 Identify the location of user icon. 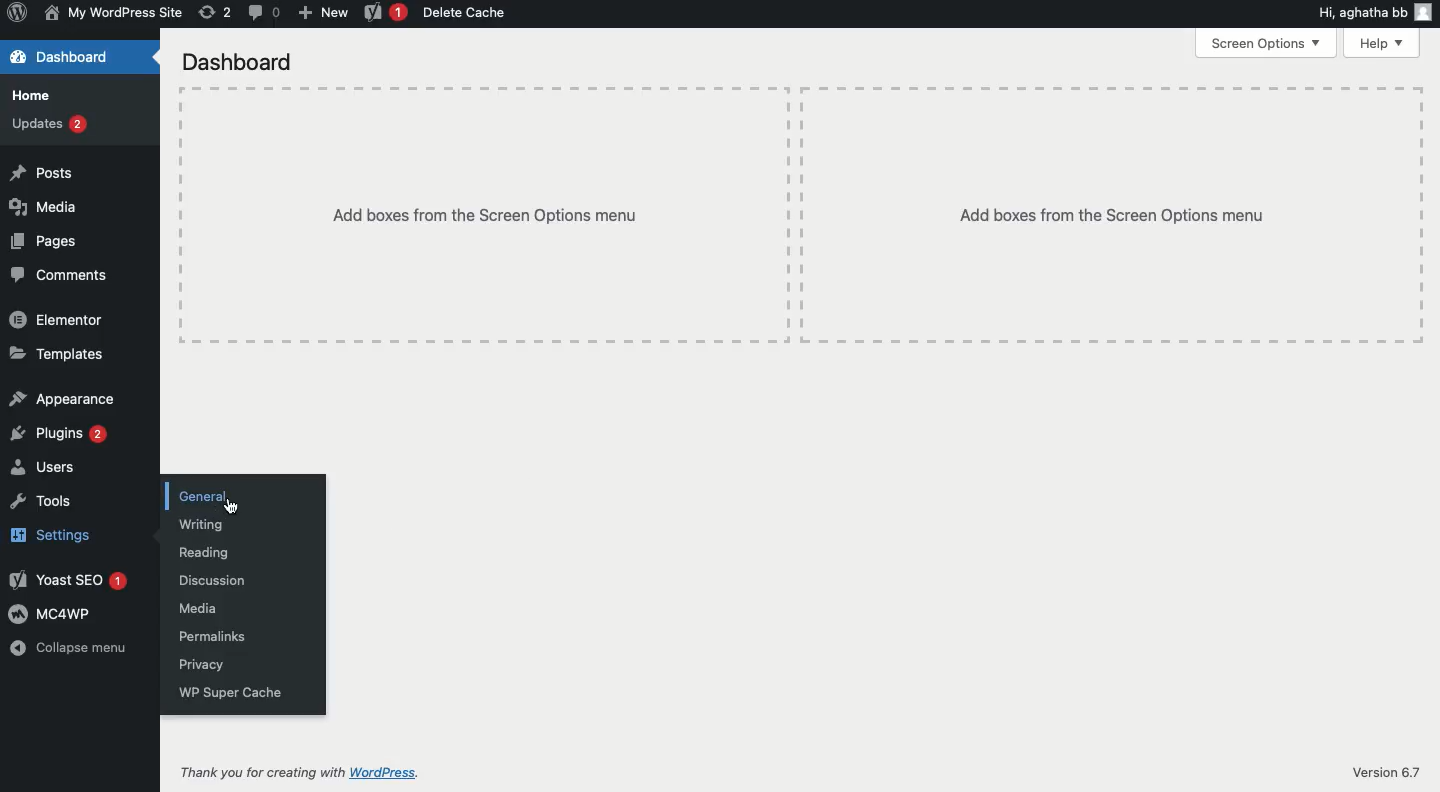
(1426, 11).